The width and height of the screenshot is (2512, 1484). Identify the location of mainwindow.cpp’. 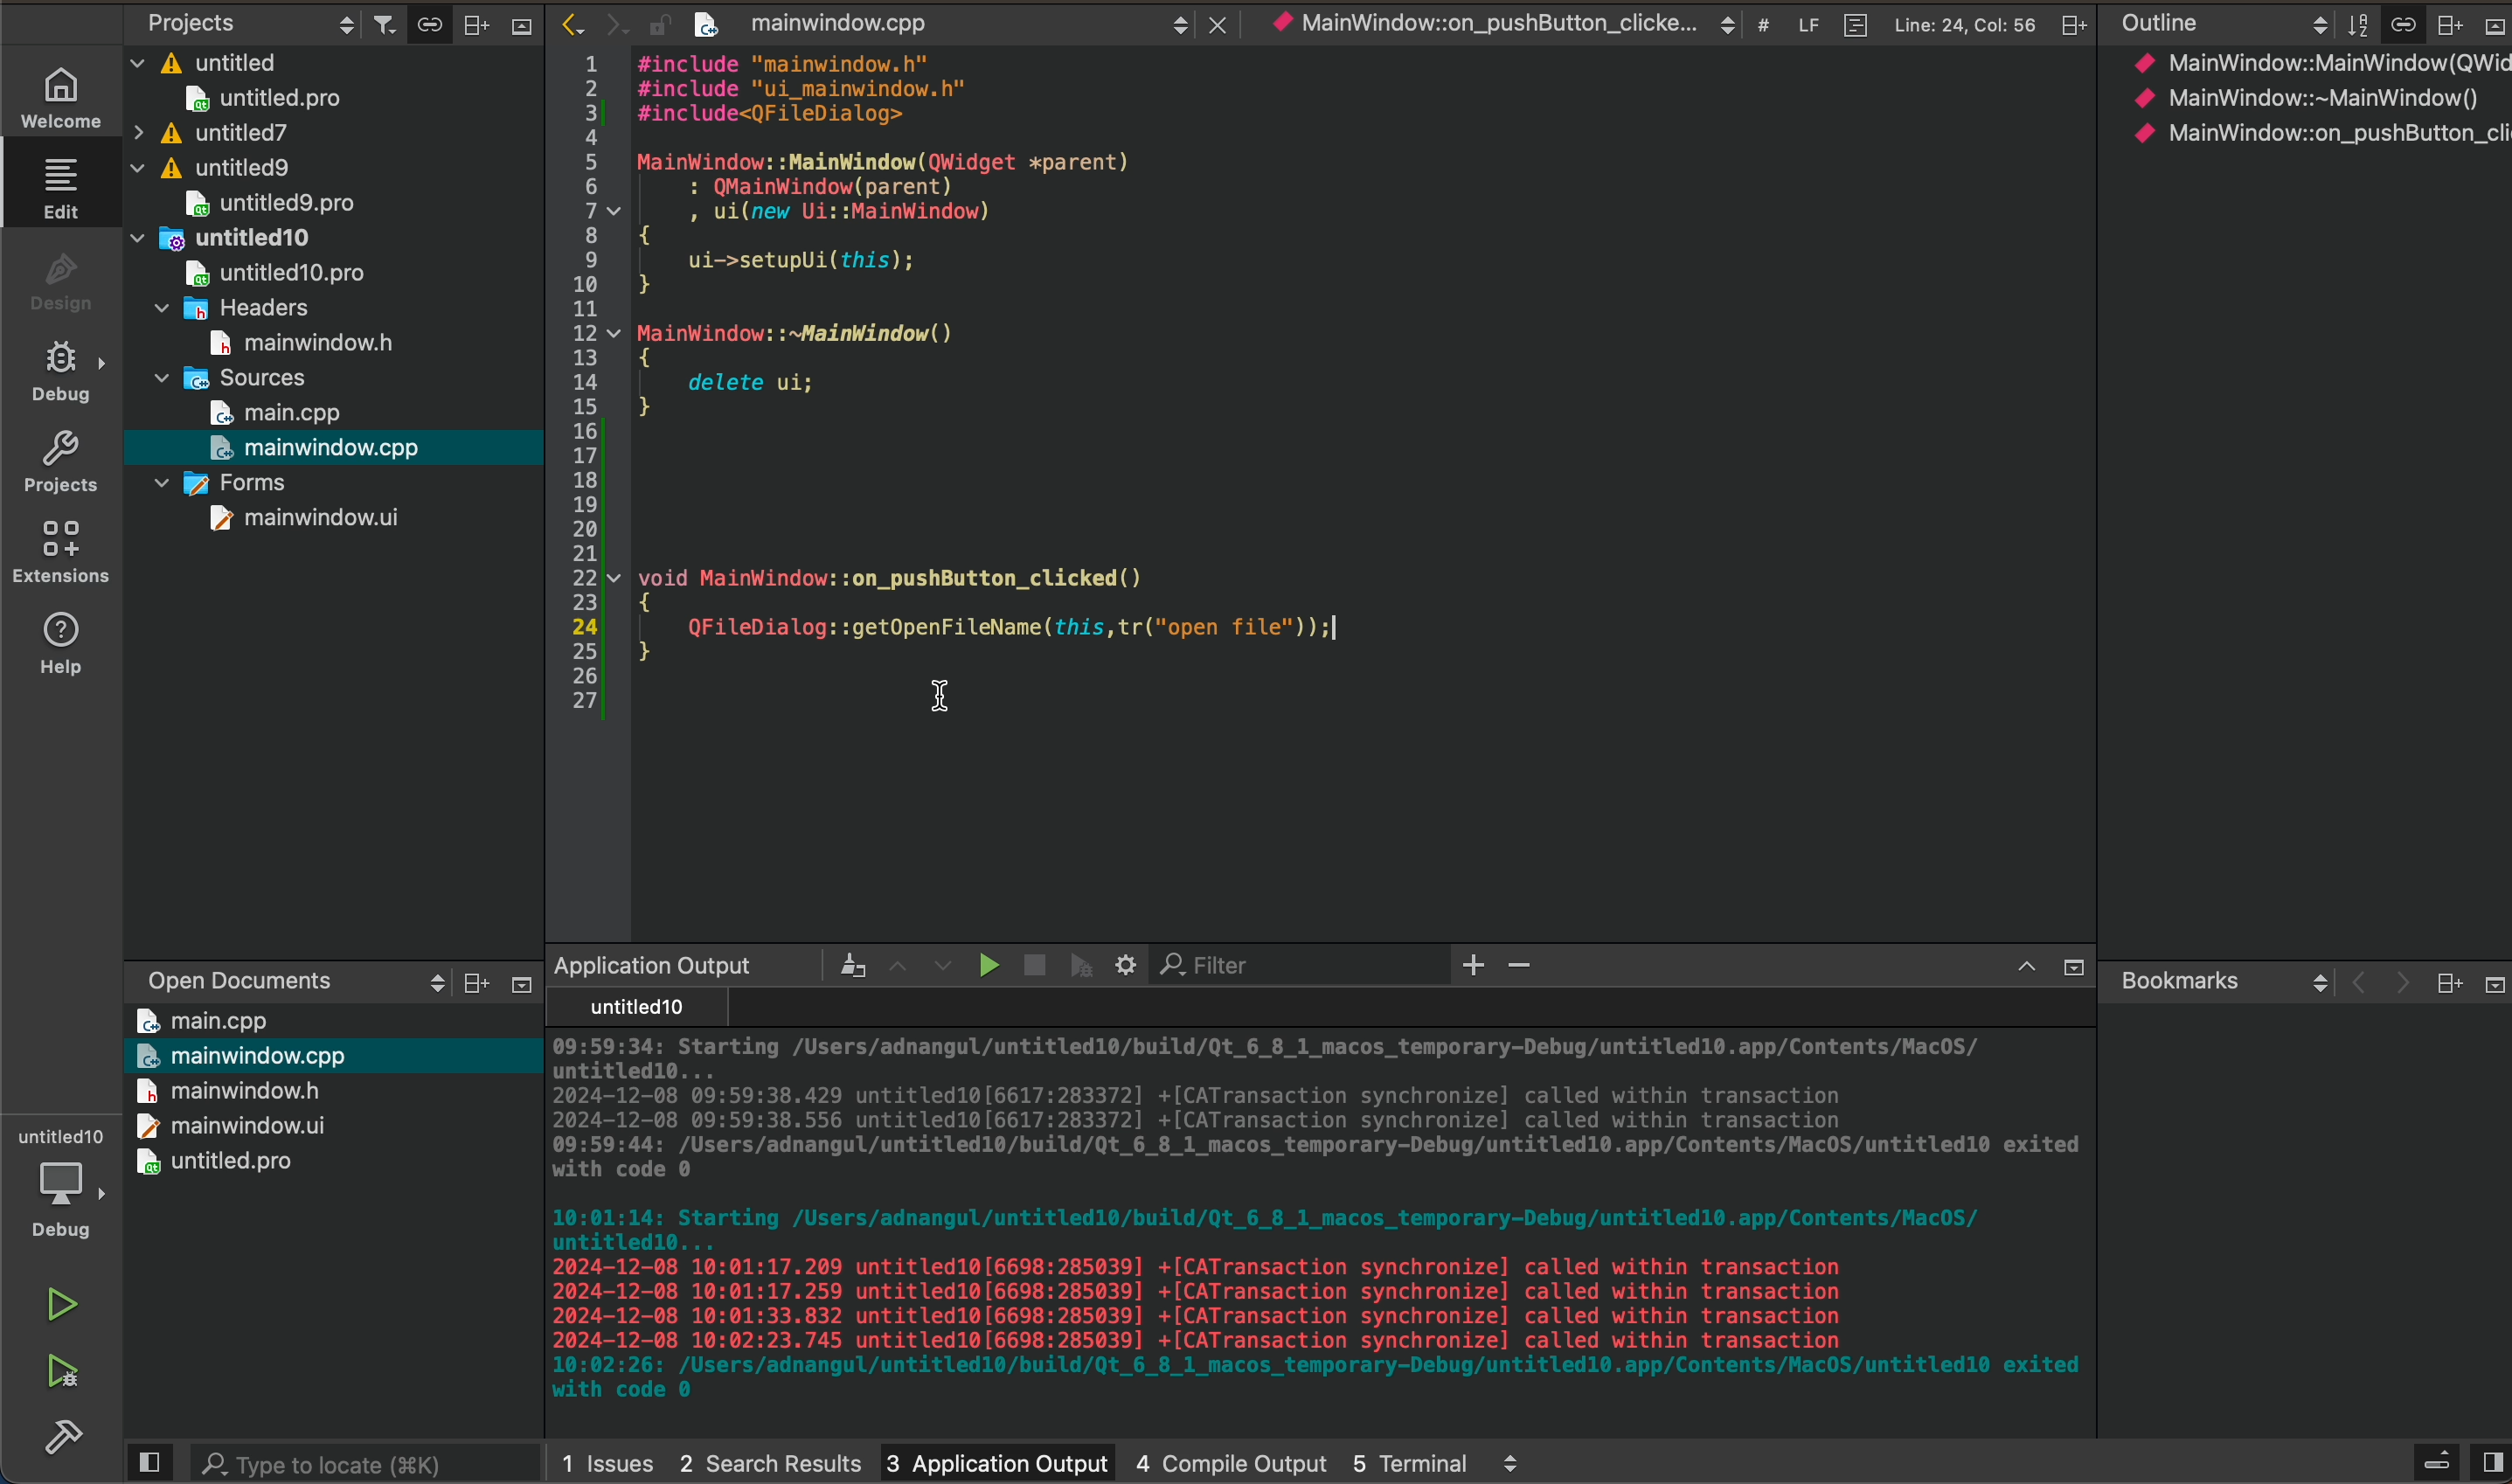
(245, 1053).